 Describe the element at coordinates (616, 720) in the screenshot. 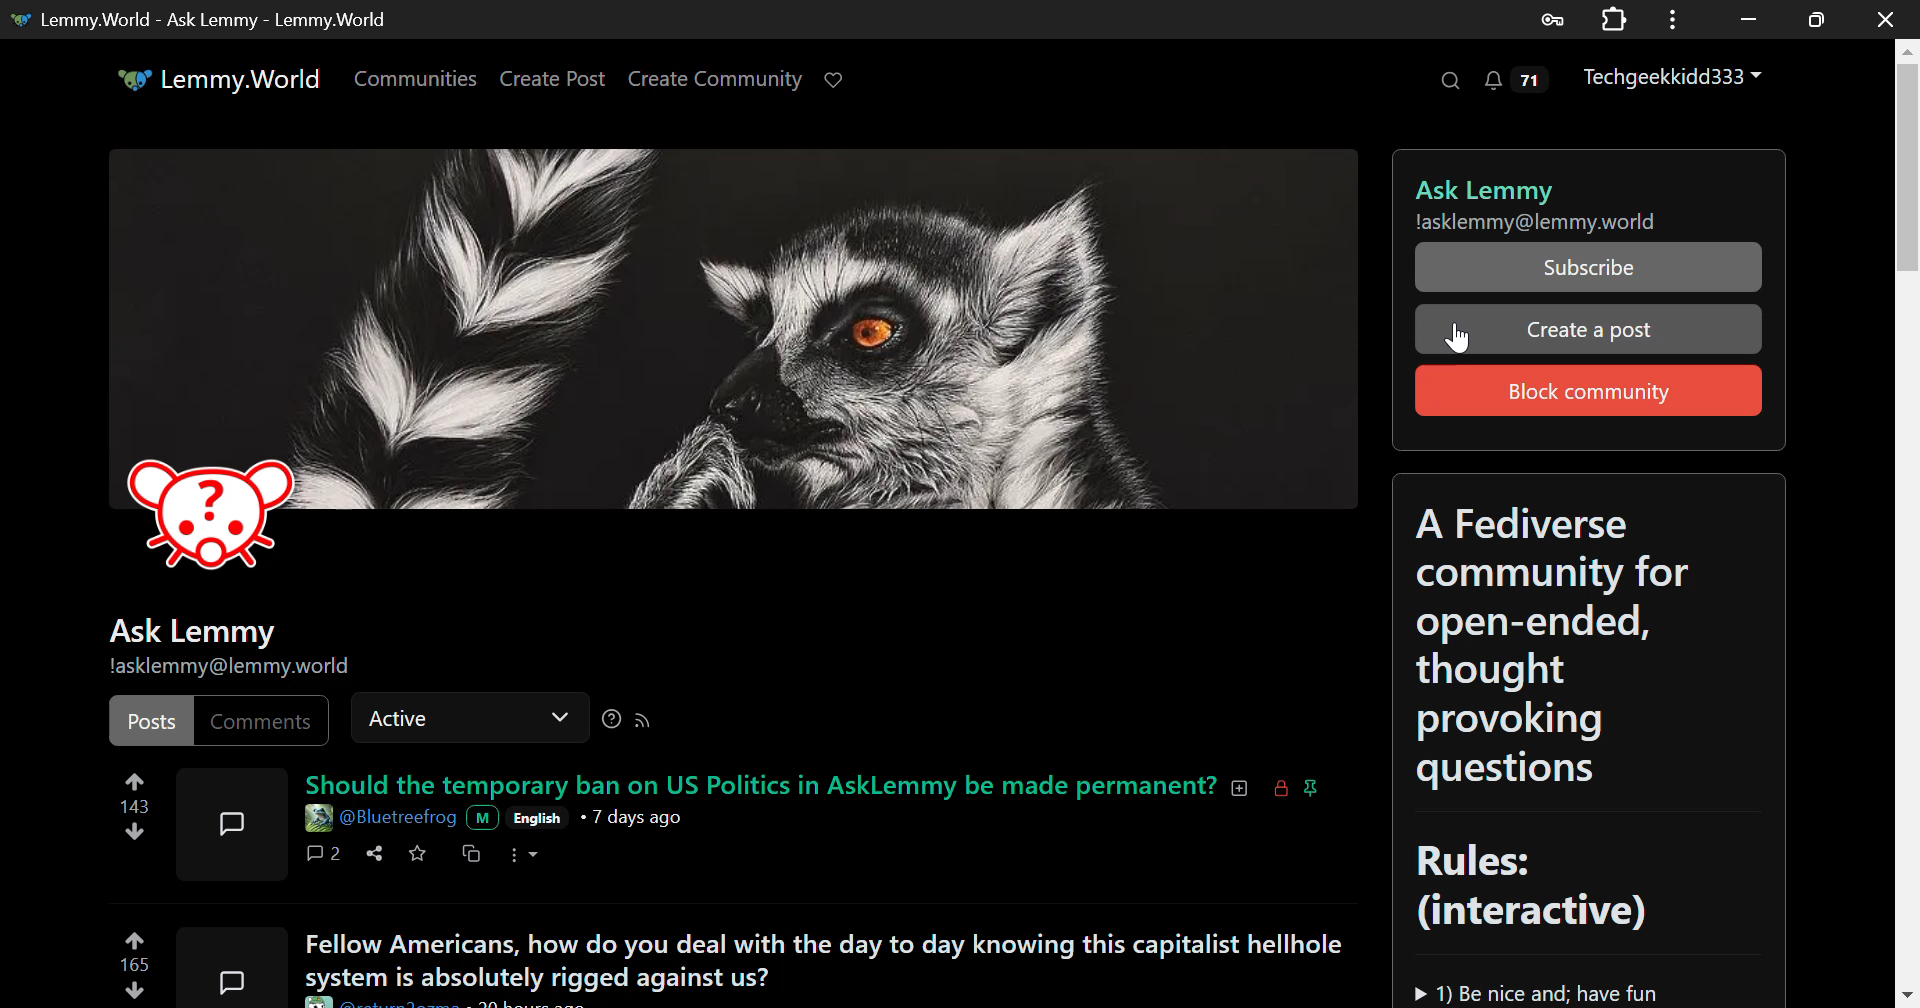

I see `Sorting Help` at that location.